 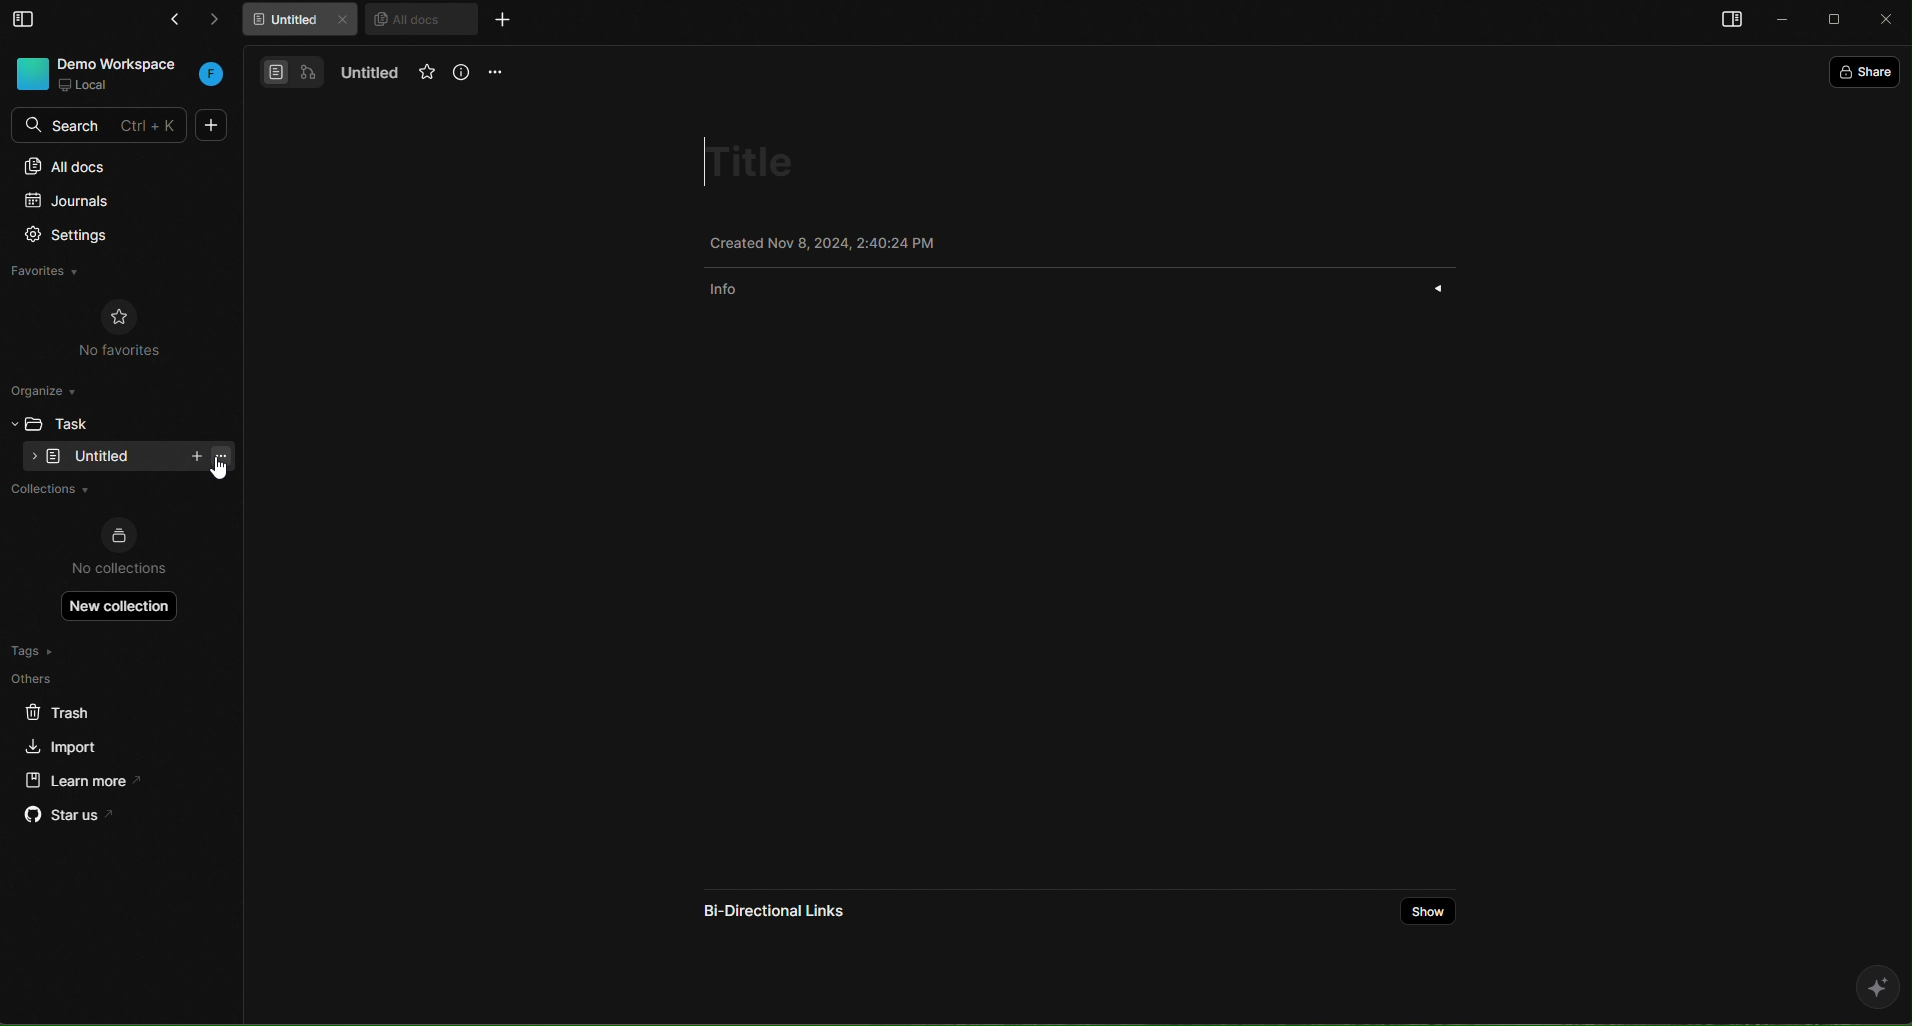 What do you see at coordinates (119, 549) in the screenshot?
I see `no collections` at bounding box center [119, 549].